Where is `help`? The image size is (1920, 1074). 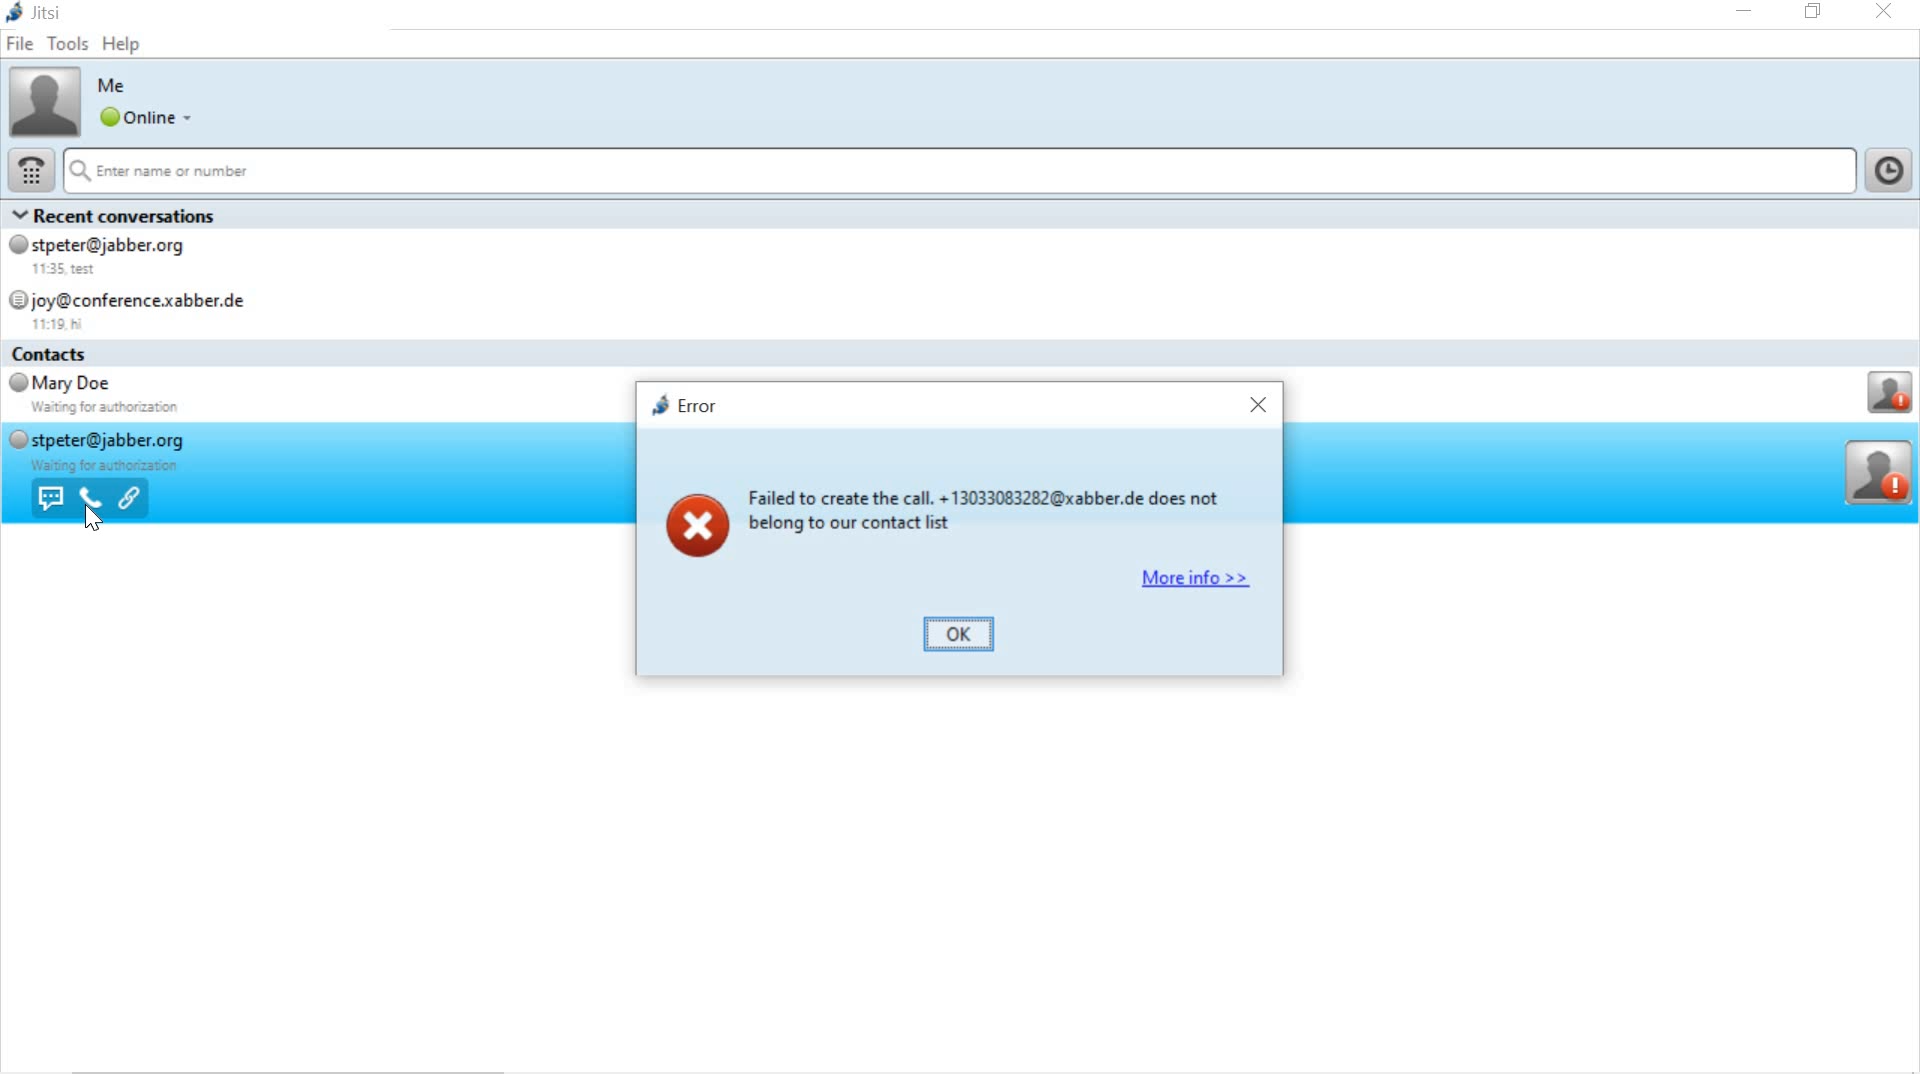 help is located at coordinates (125, 47).